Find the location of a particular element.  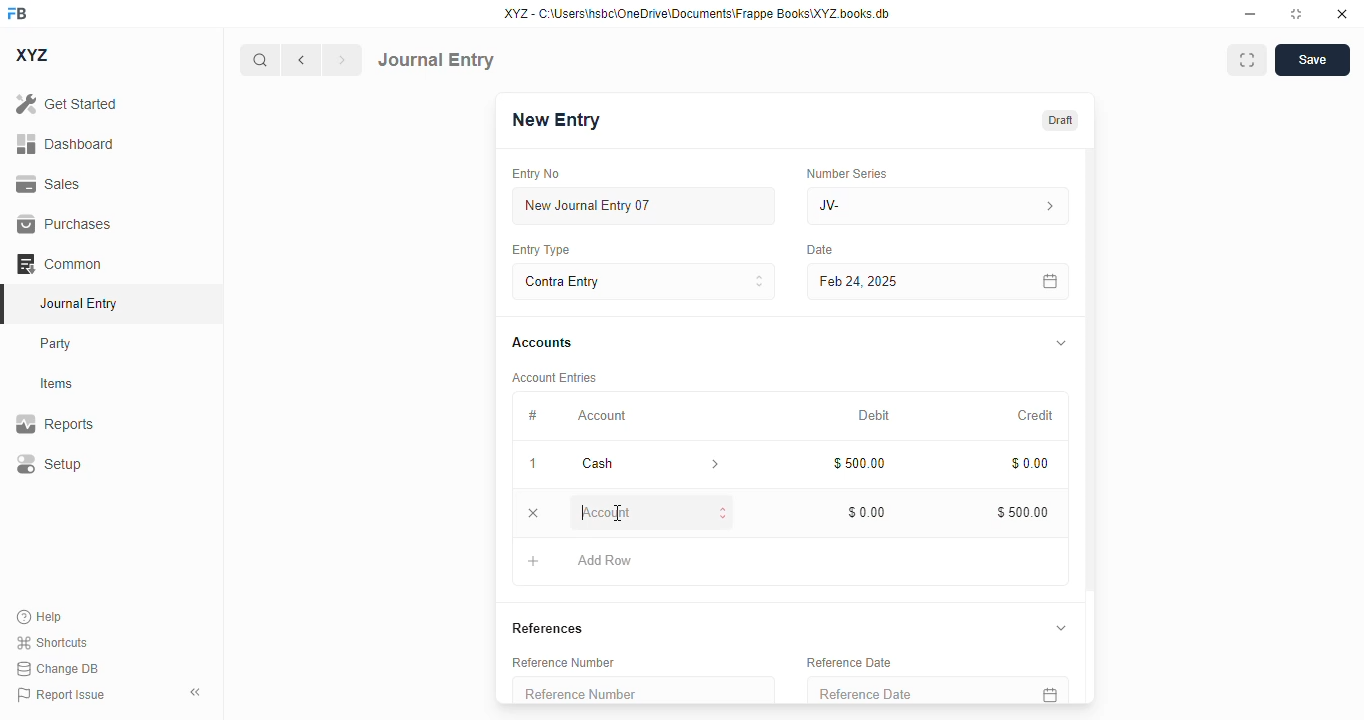

account information is located at coordinates (712, 464).